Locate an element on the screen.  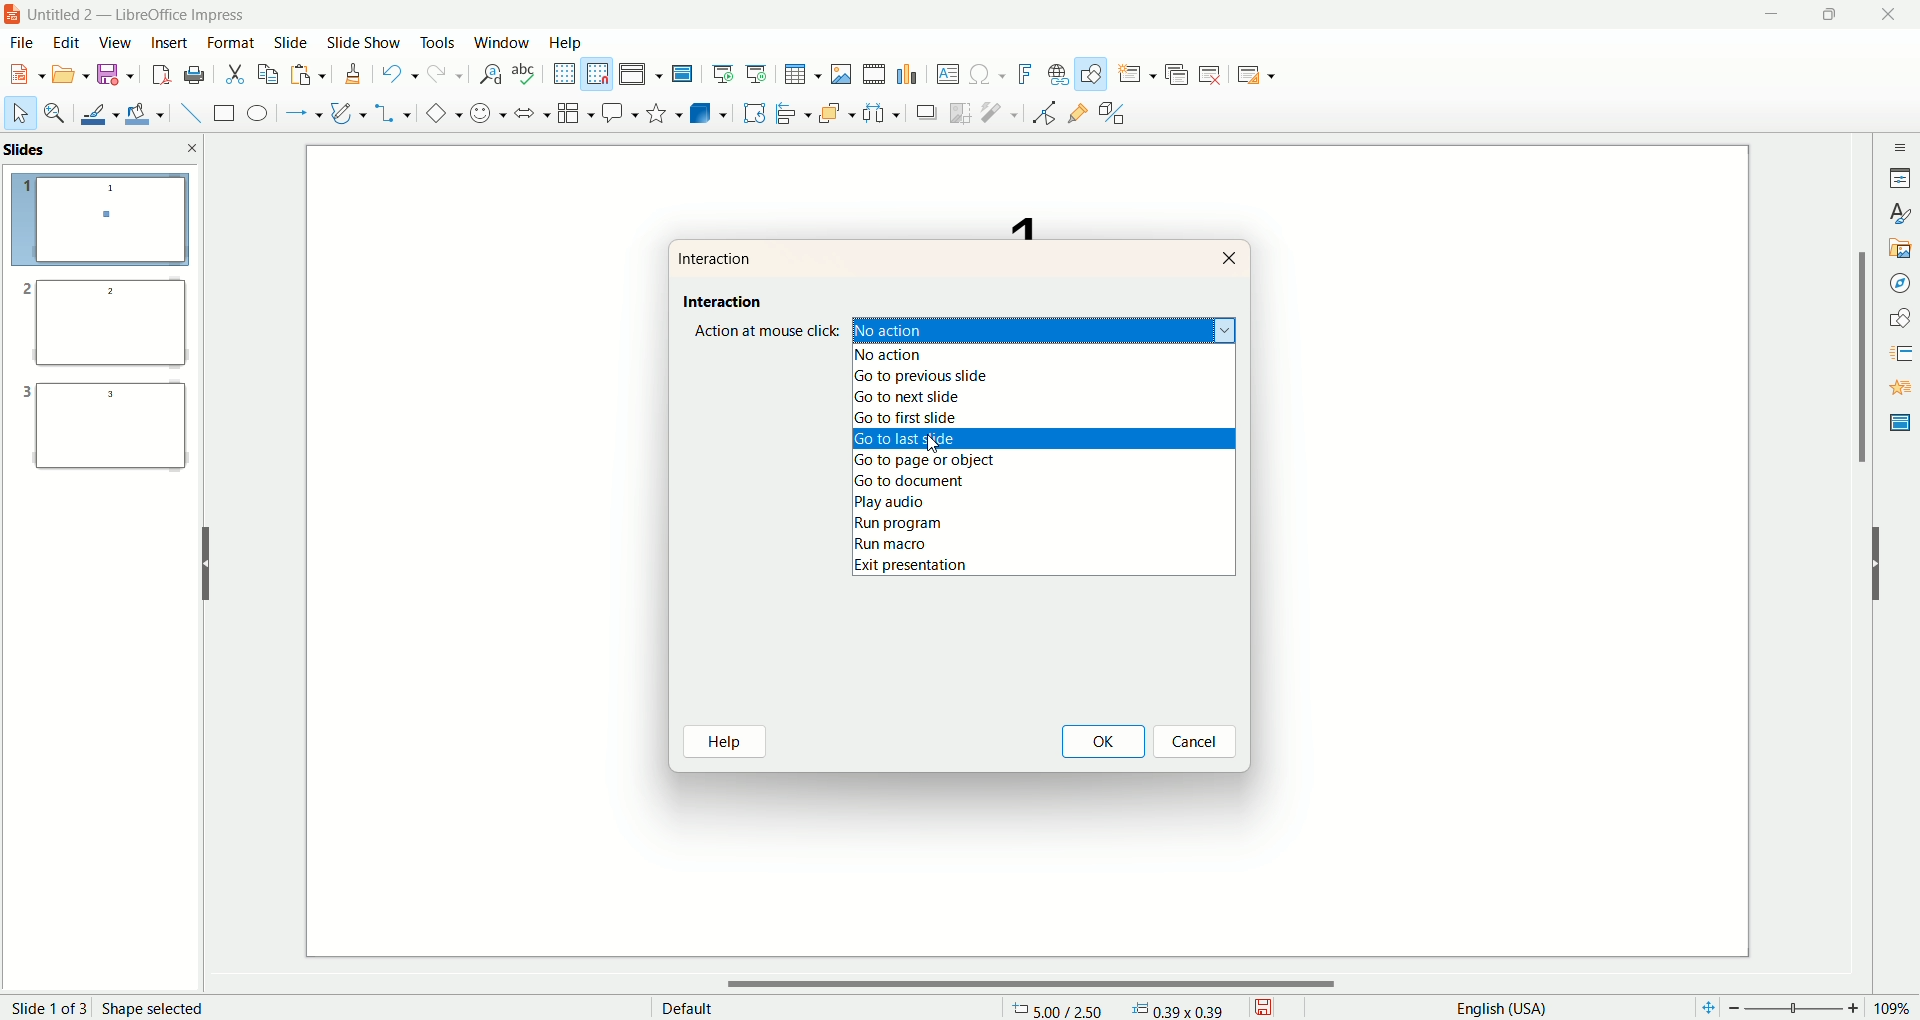
fit page to current window is located at coordinates (1702, 1008).